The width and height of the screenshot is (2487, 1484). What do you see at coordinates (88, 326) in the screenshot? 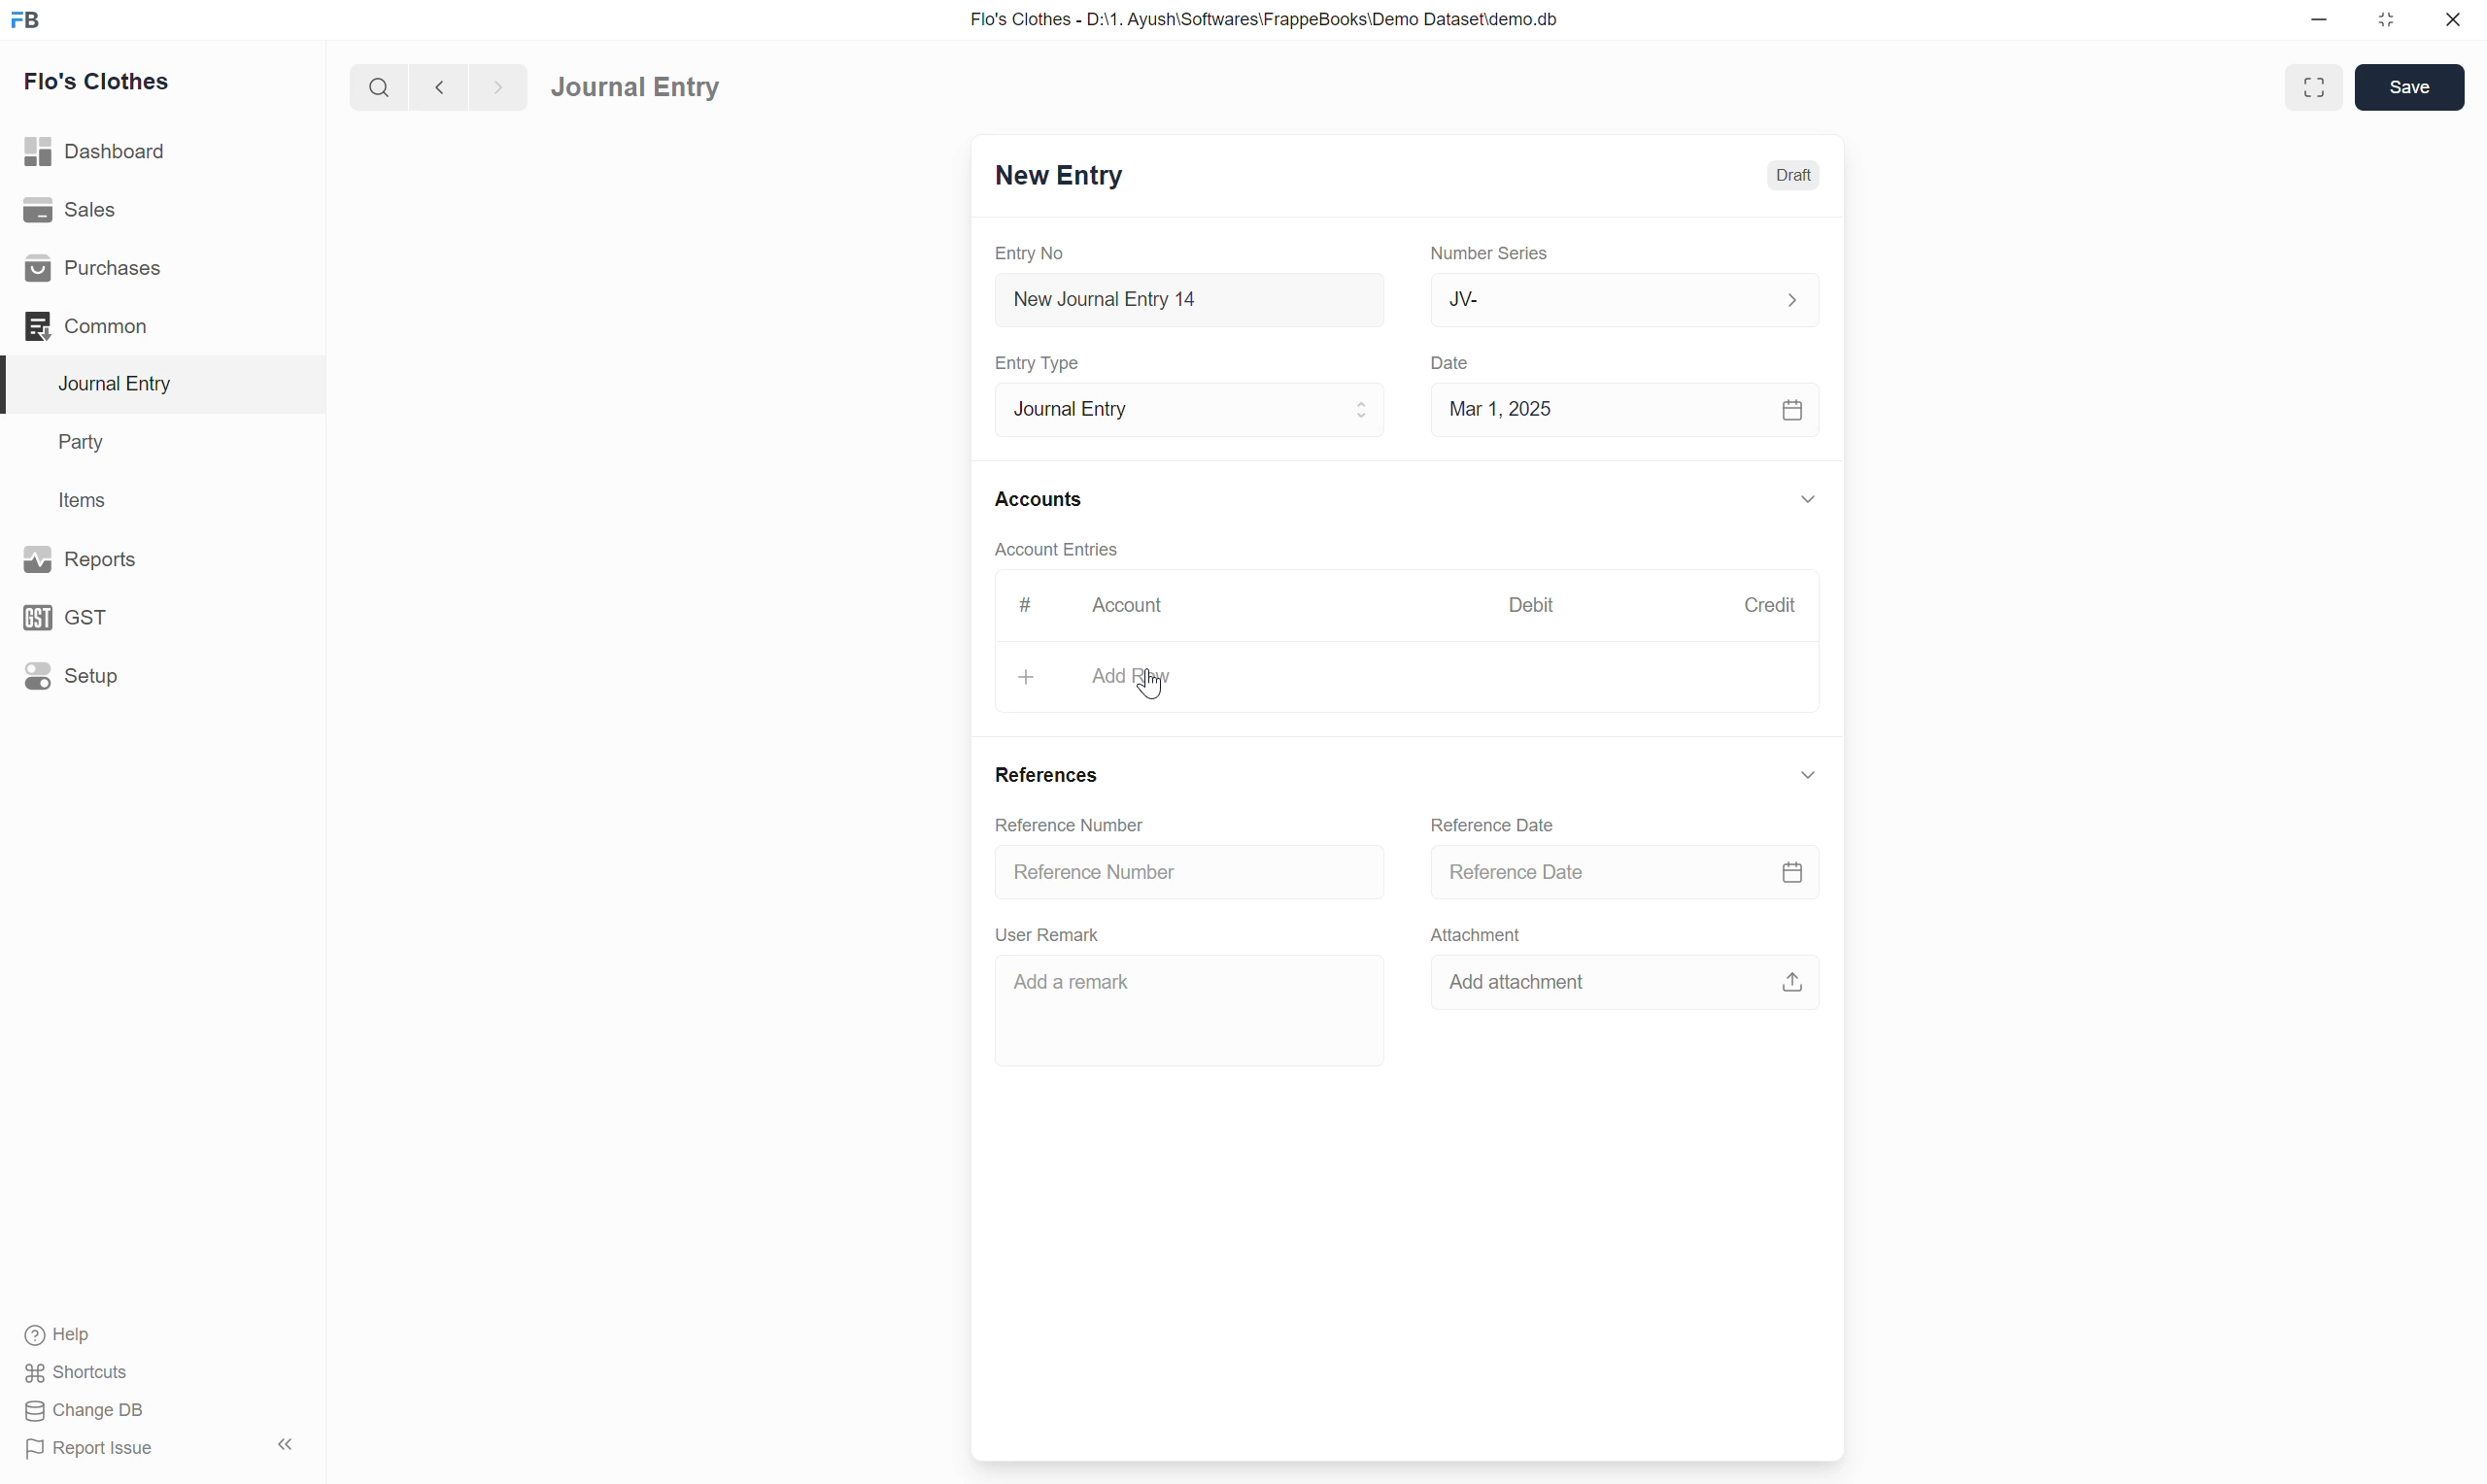
I see `Common` at bounding box center [88, 326].